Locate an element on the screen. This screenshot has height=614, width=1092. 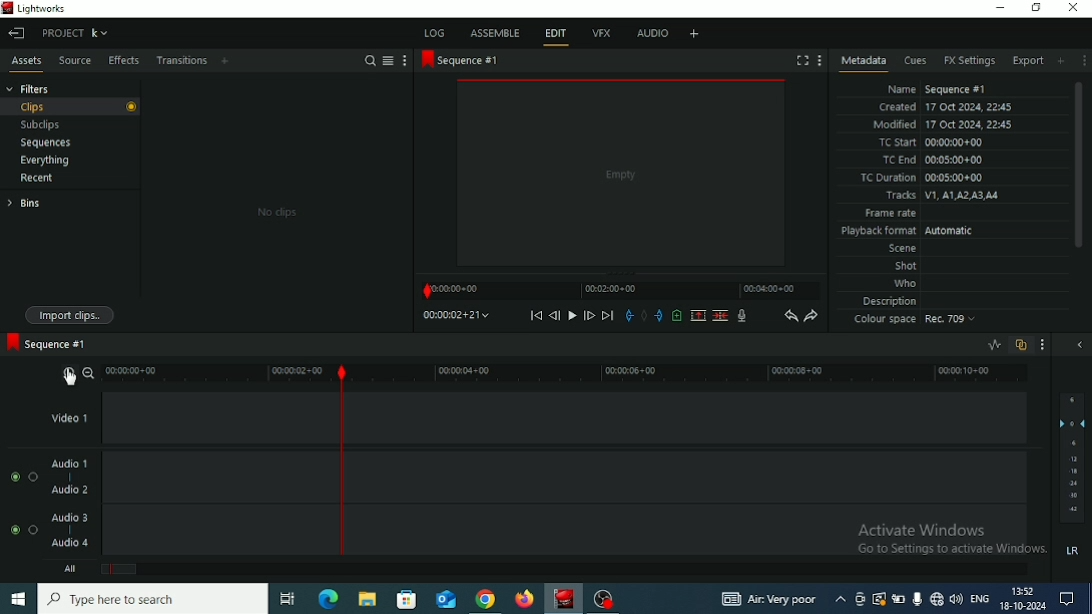
Fullscreen is located at coordinates (802, 60).